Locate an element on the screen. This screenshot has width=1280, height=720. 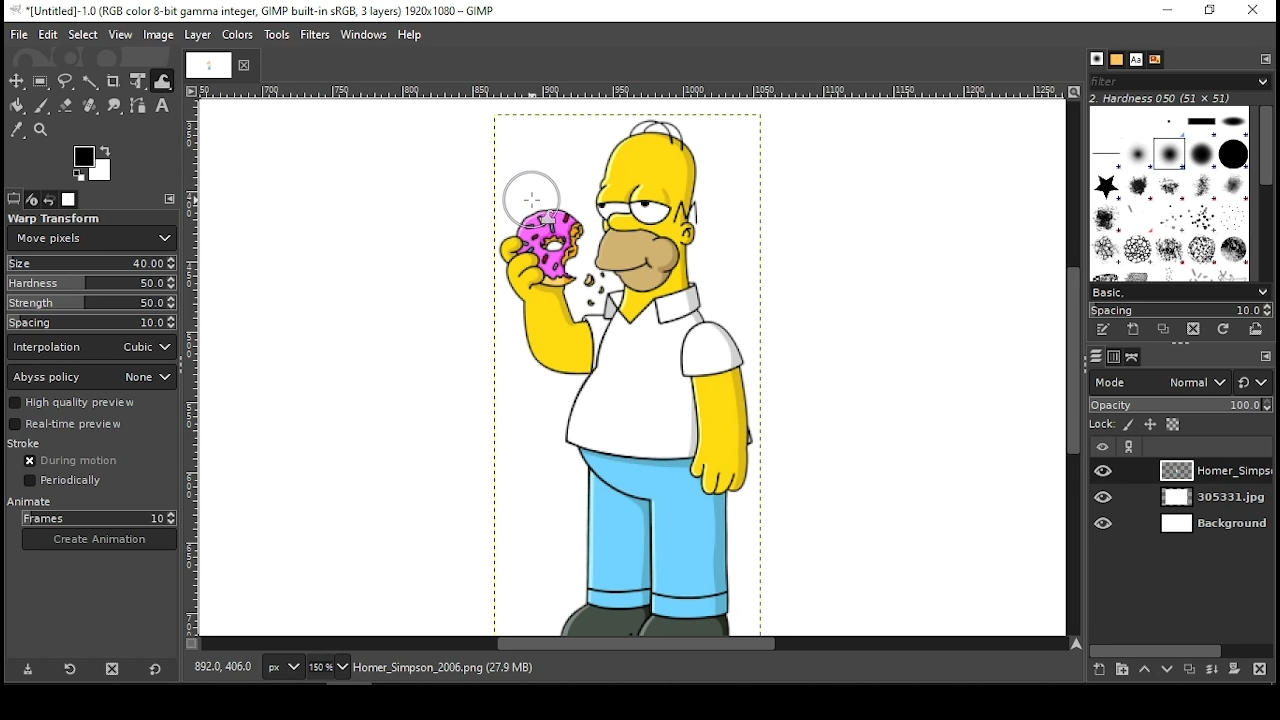
hardness is located at coordinates (91, 283).